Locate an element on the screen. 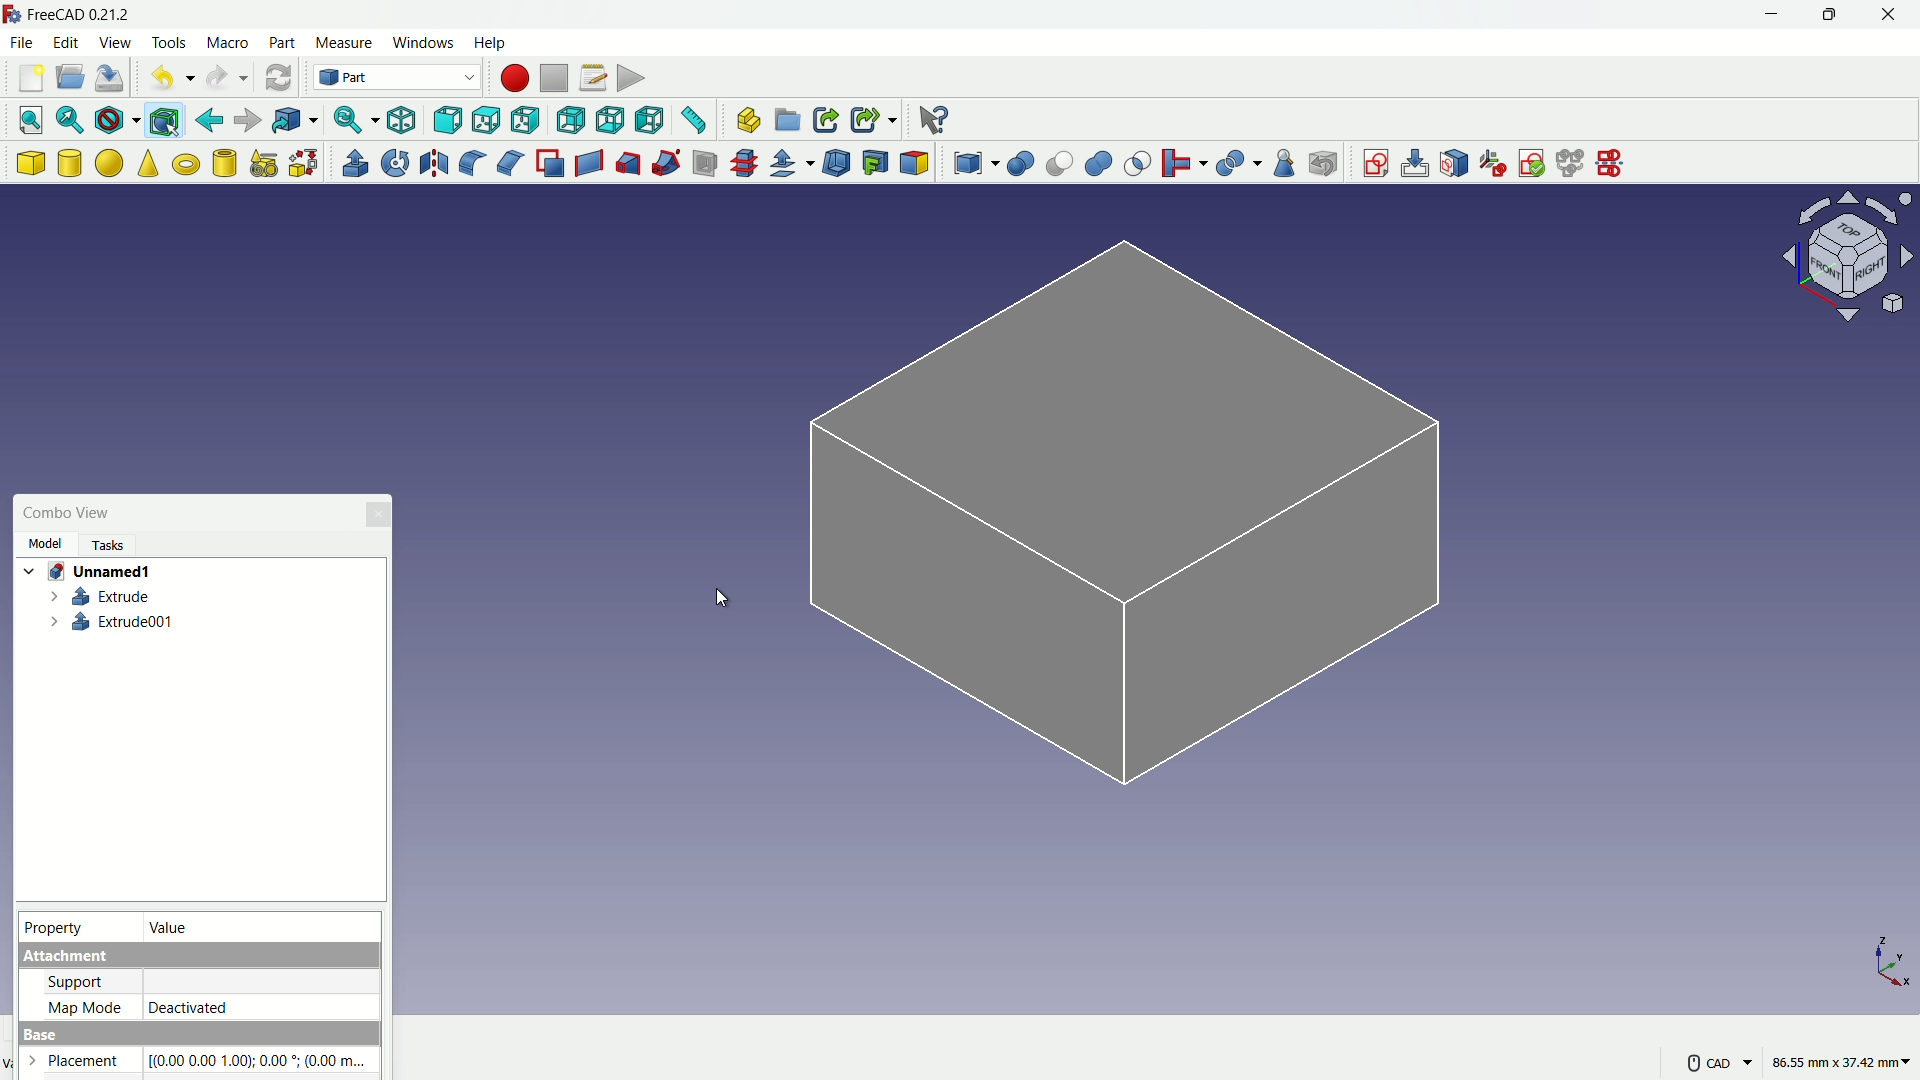 The width and height of the screenshot is (1920, 1080). switch workbenches is located at coordinates (397, 78).